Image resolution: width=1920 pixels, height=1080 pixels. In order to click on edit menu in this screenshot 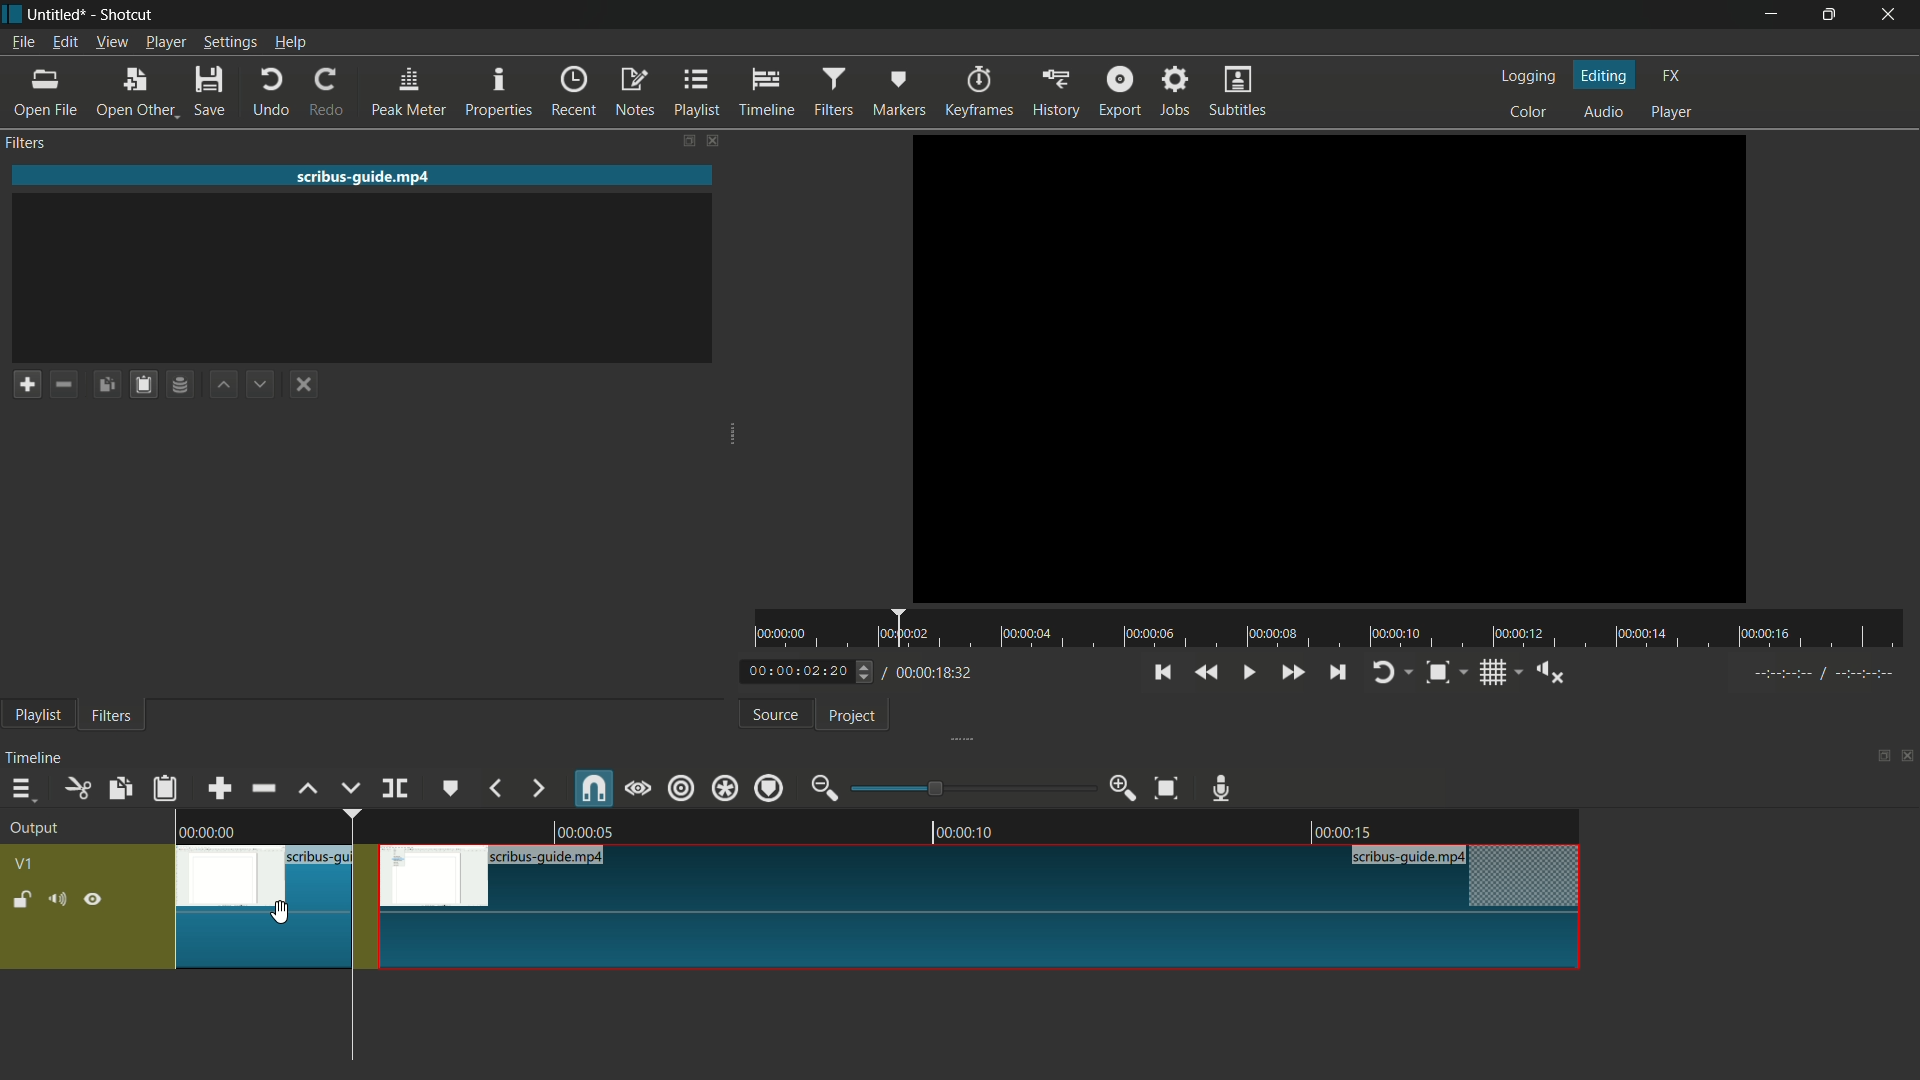, I will do `click(64, 42)`.